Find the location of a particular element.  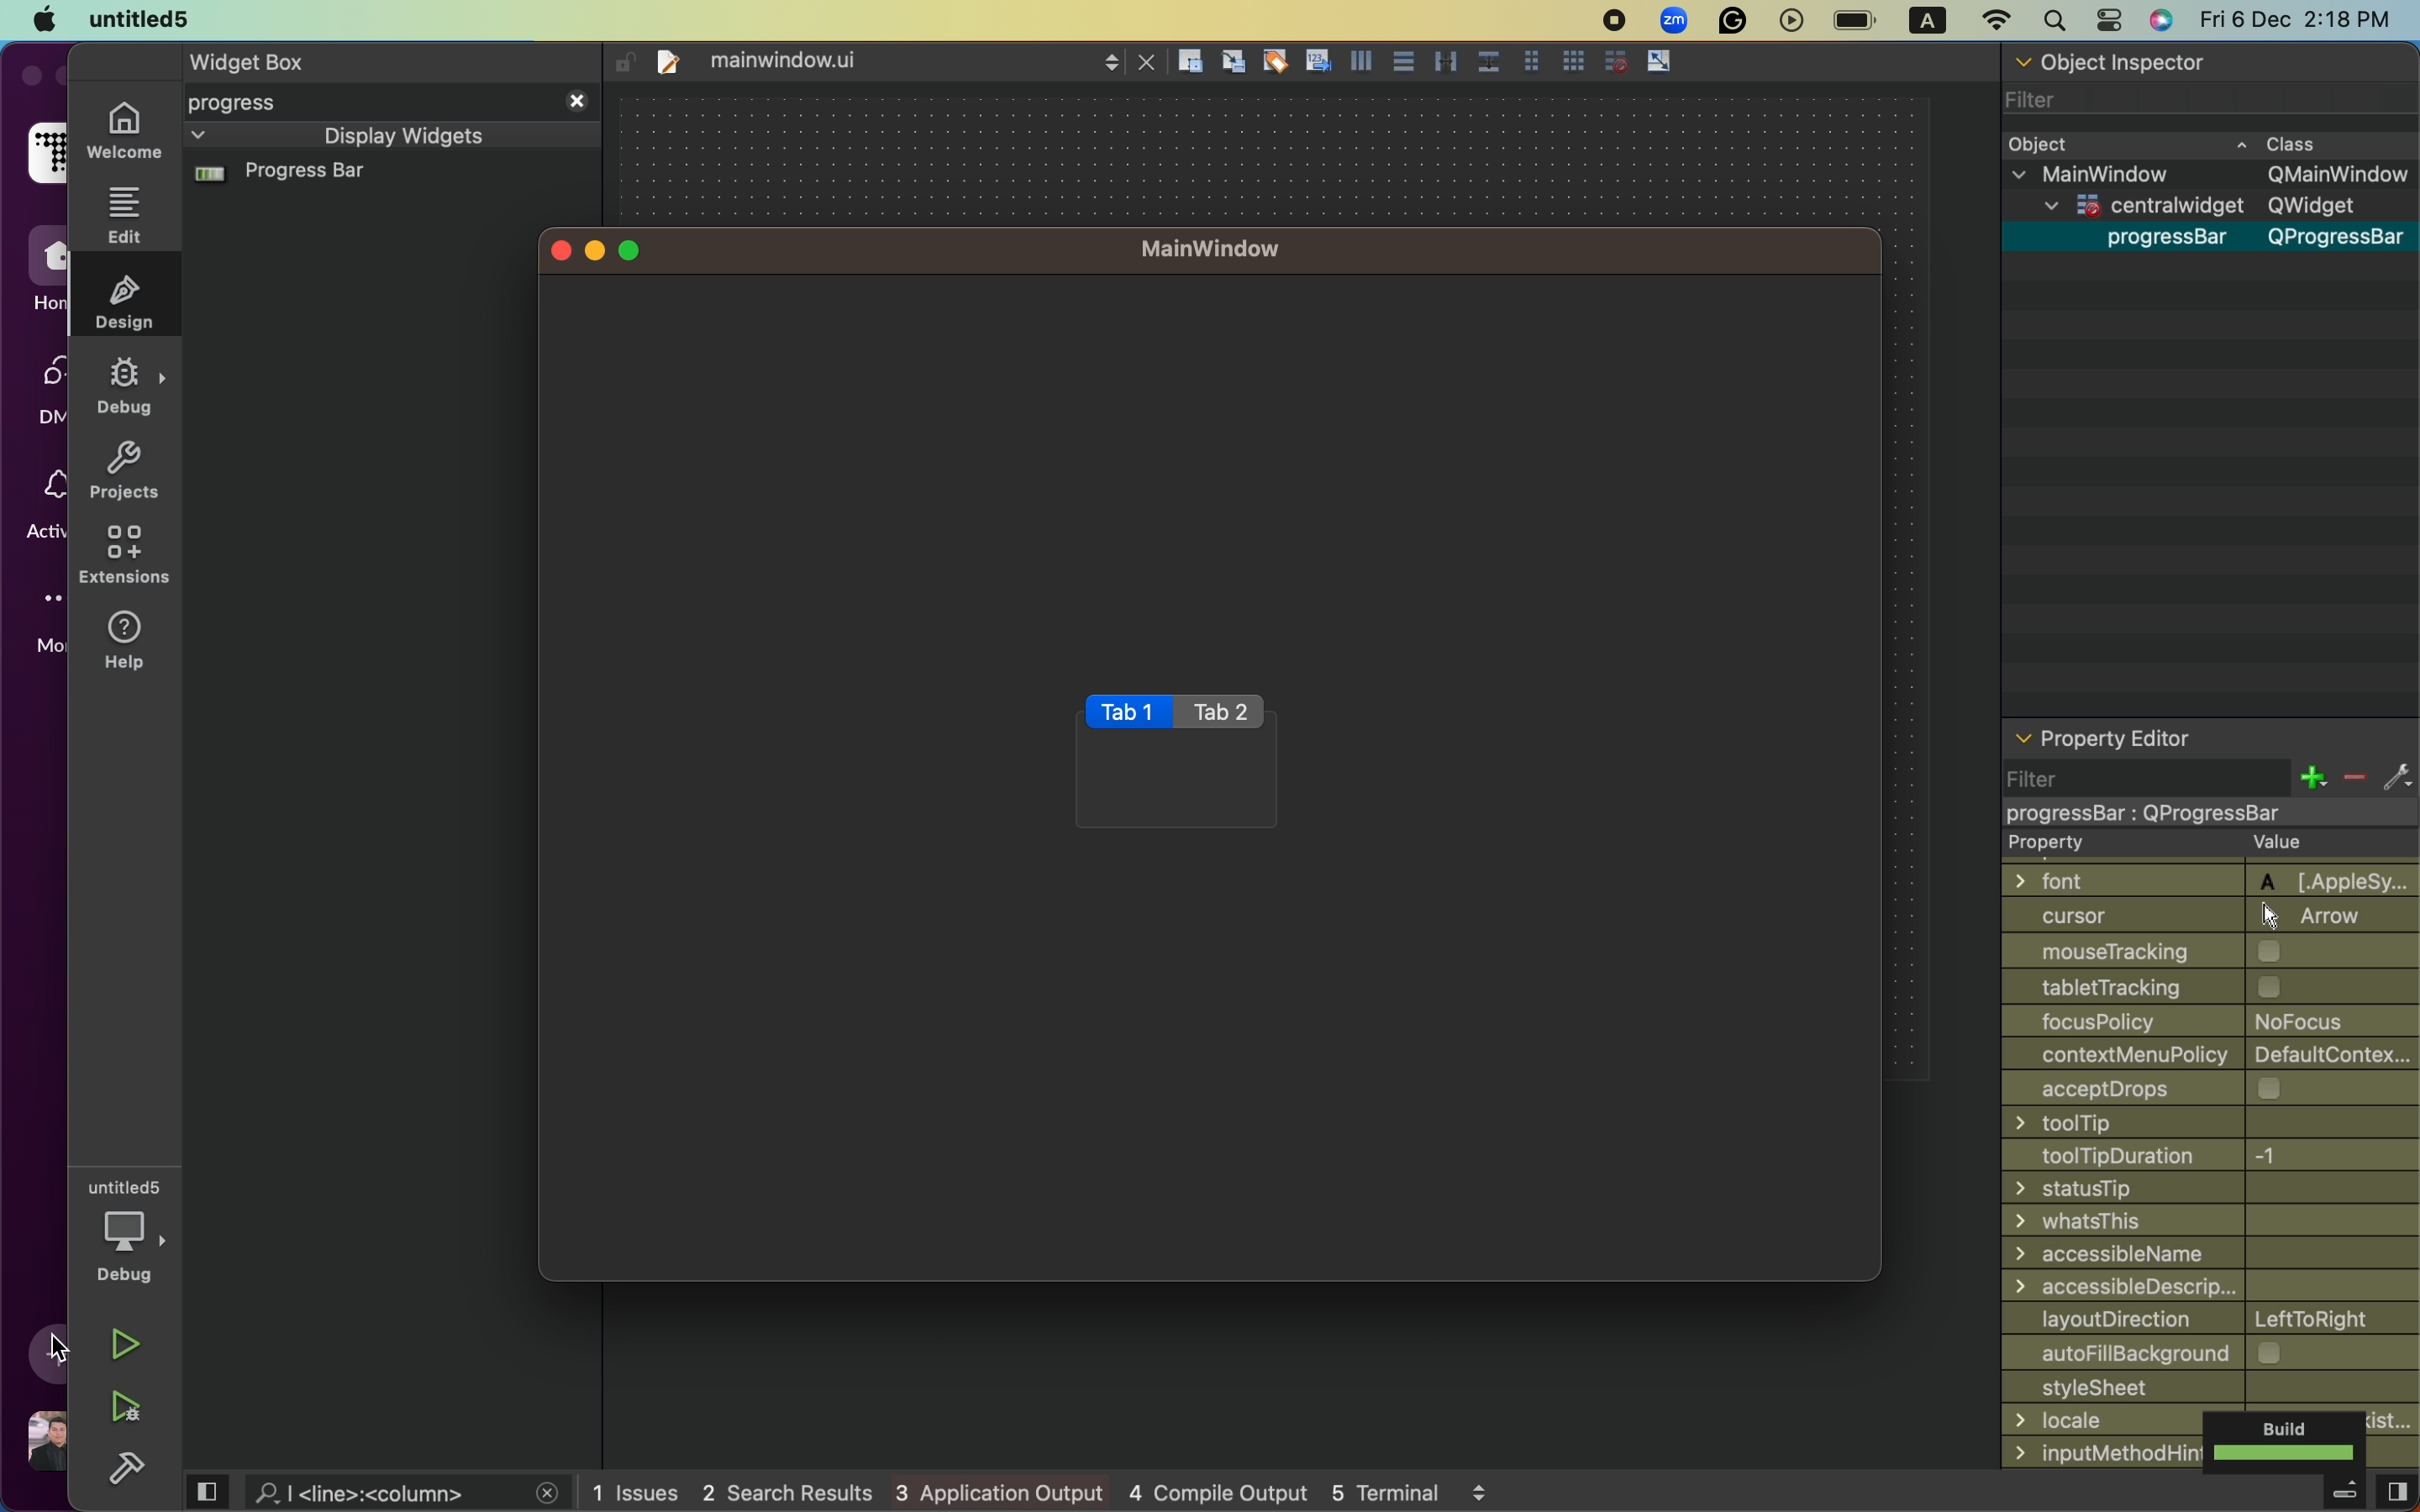

settings is located at coordinates (2399, 779).